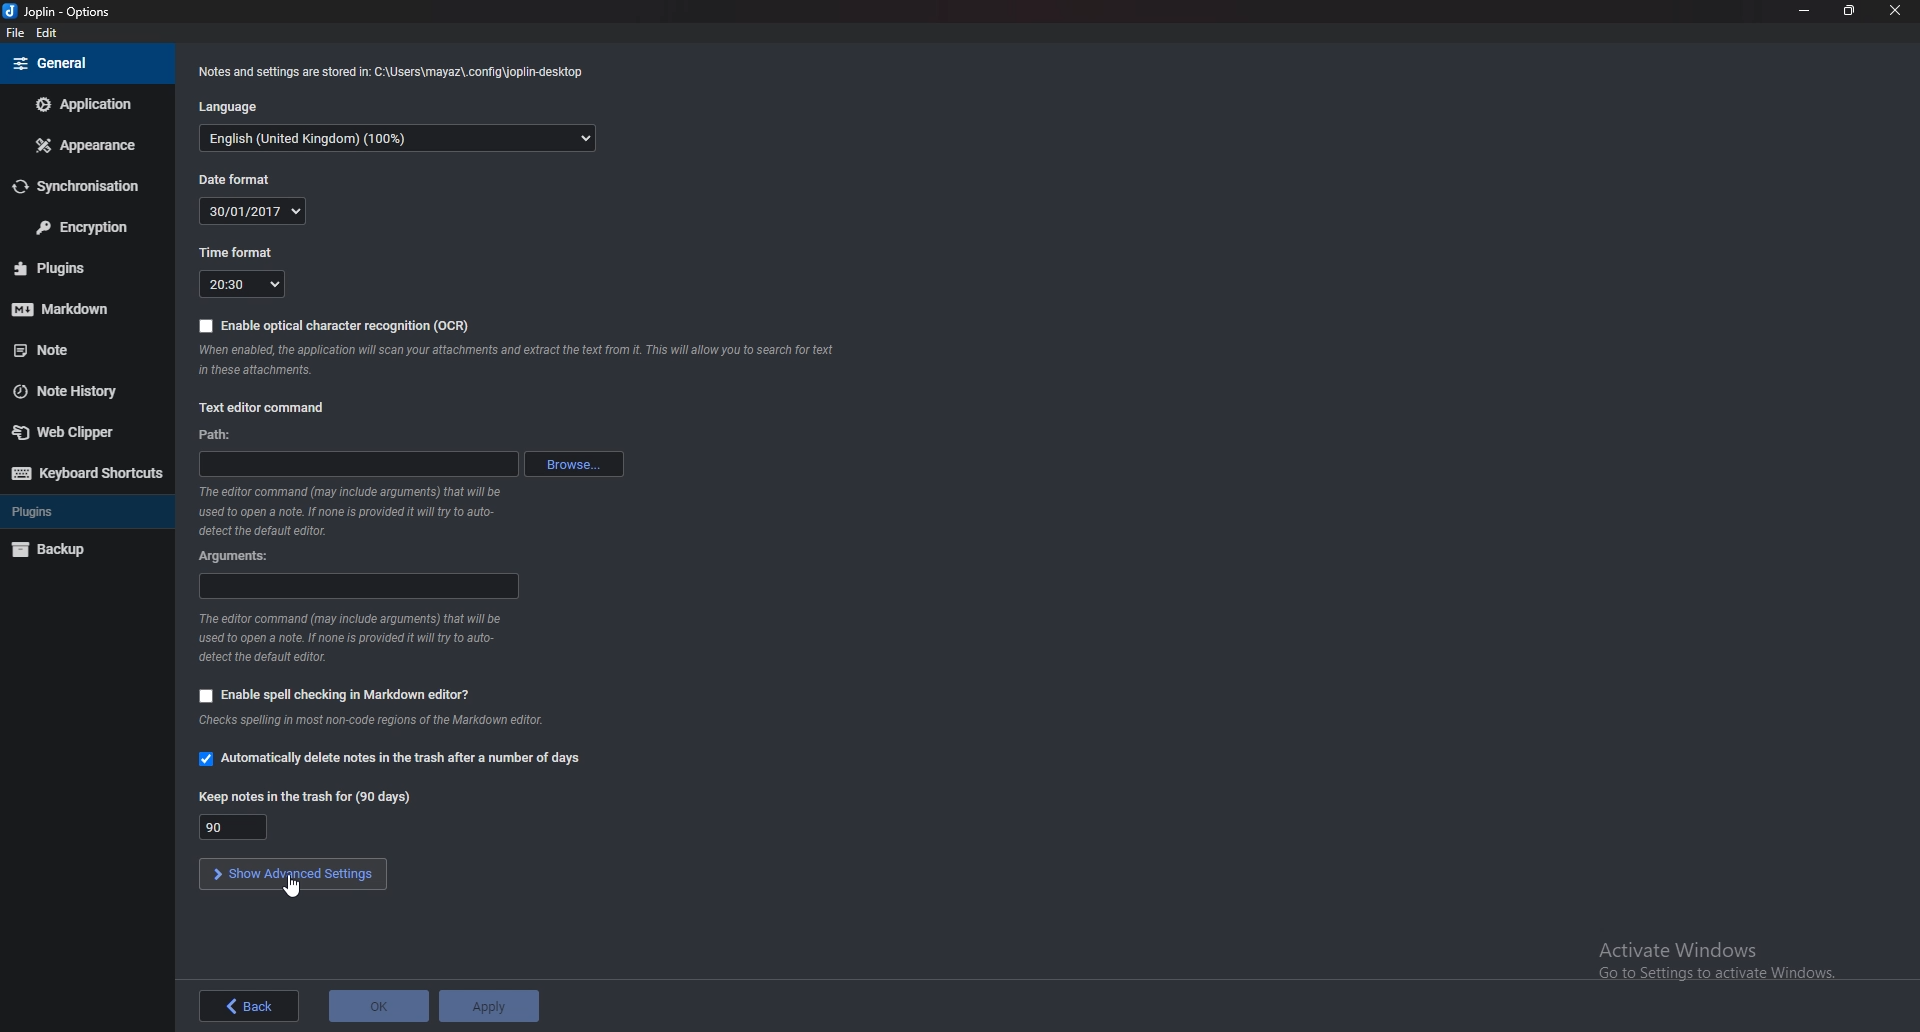 This screenshot has height=1032, width=1920. Describe the element at coordinates (64, 13) in the screenshot. I see `joplin - options` at that location.